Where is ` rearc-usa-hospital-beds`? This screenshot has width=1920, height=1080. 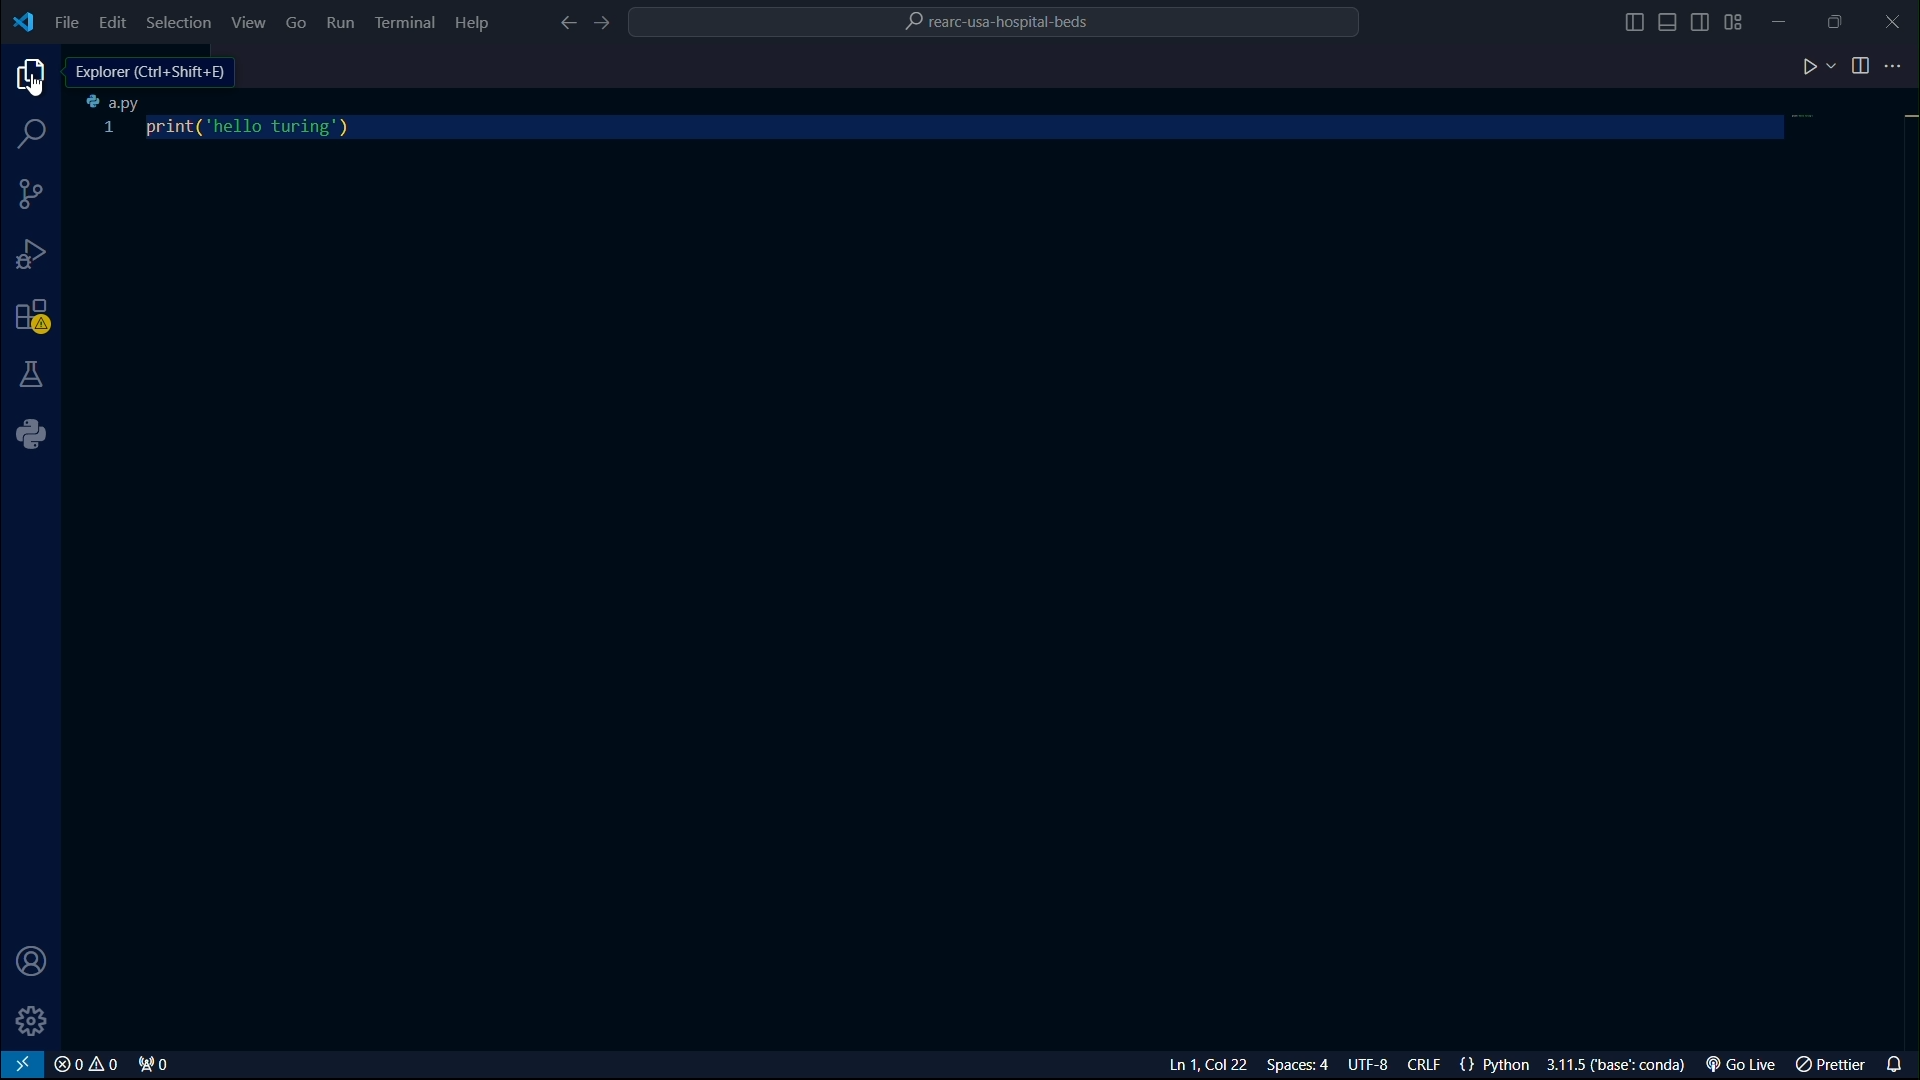  rearc-usa-hospital-beds is located at coordinates (1007, 20).